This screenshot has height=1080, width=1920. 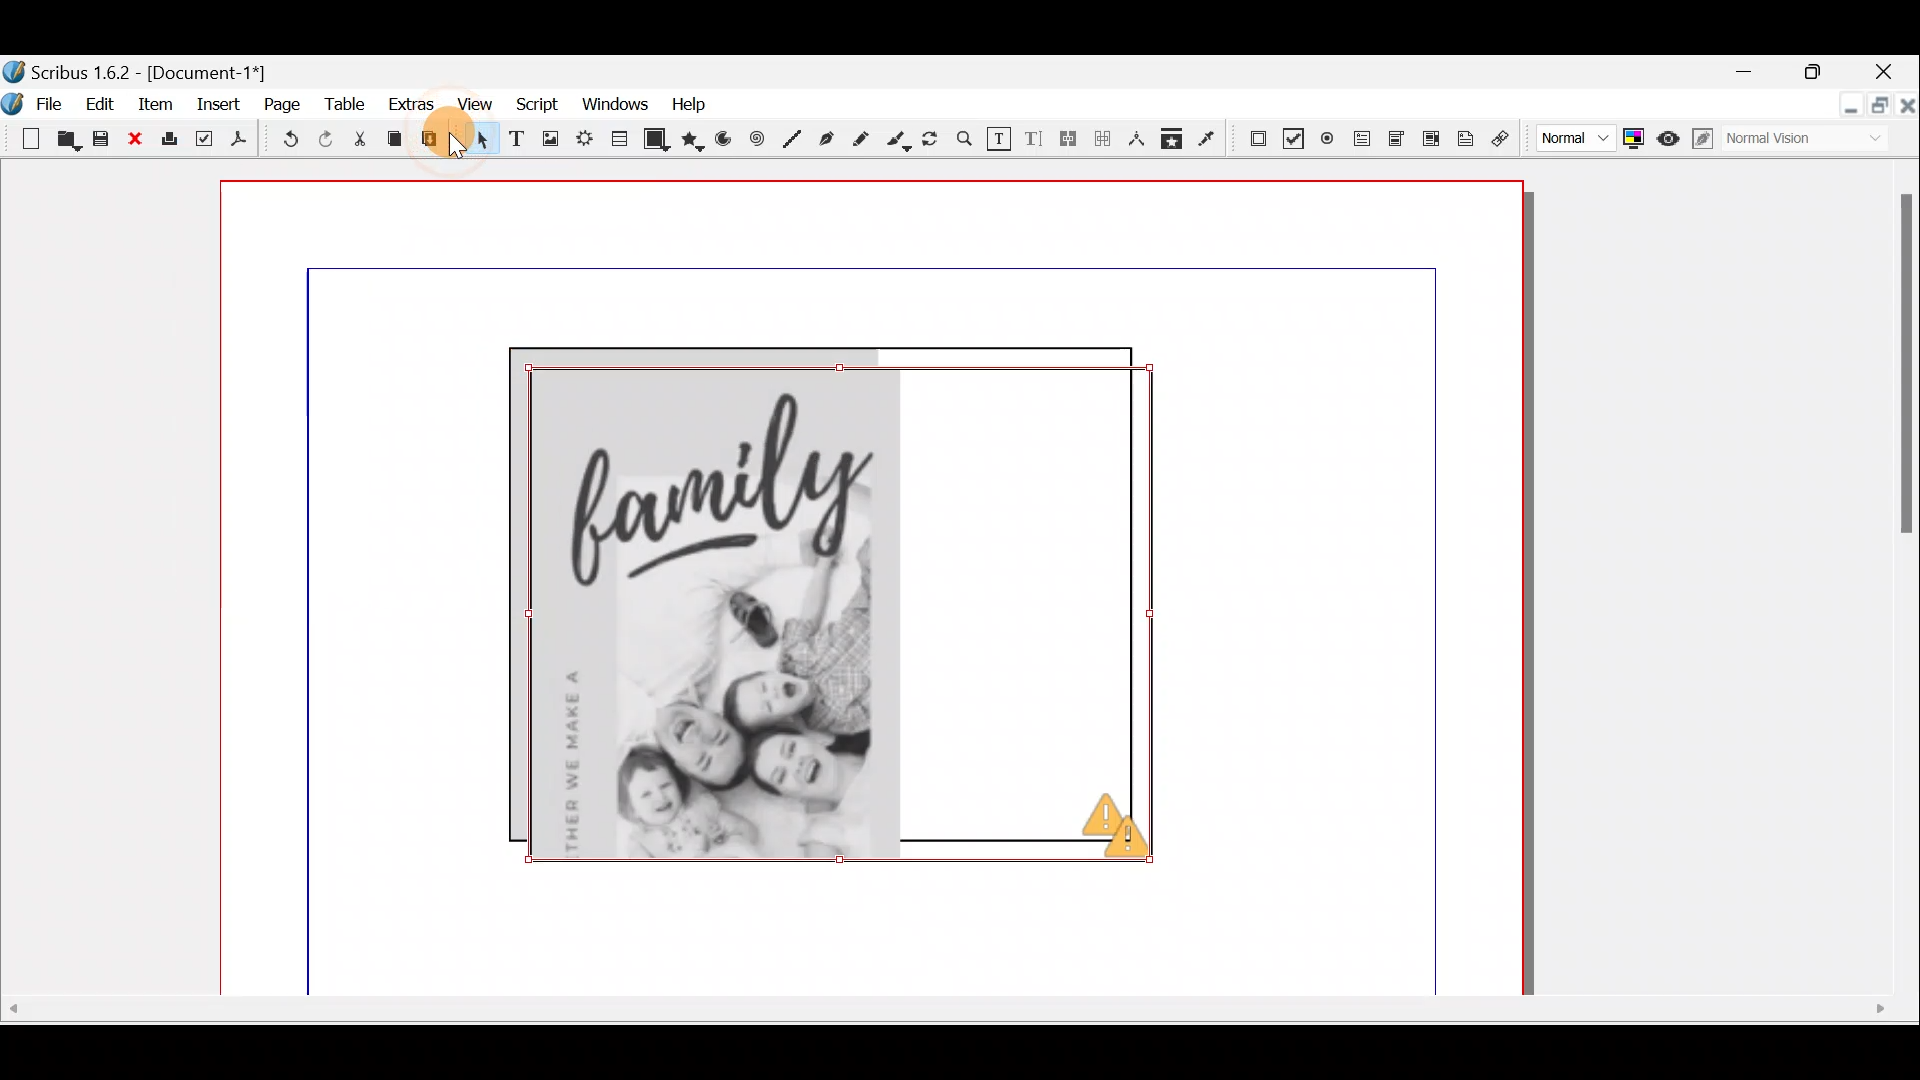 What do you see at coordinates (478, 142) in the screenshot?
I see `Select item` at bounding box center [478, 142].